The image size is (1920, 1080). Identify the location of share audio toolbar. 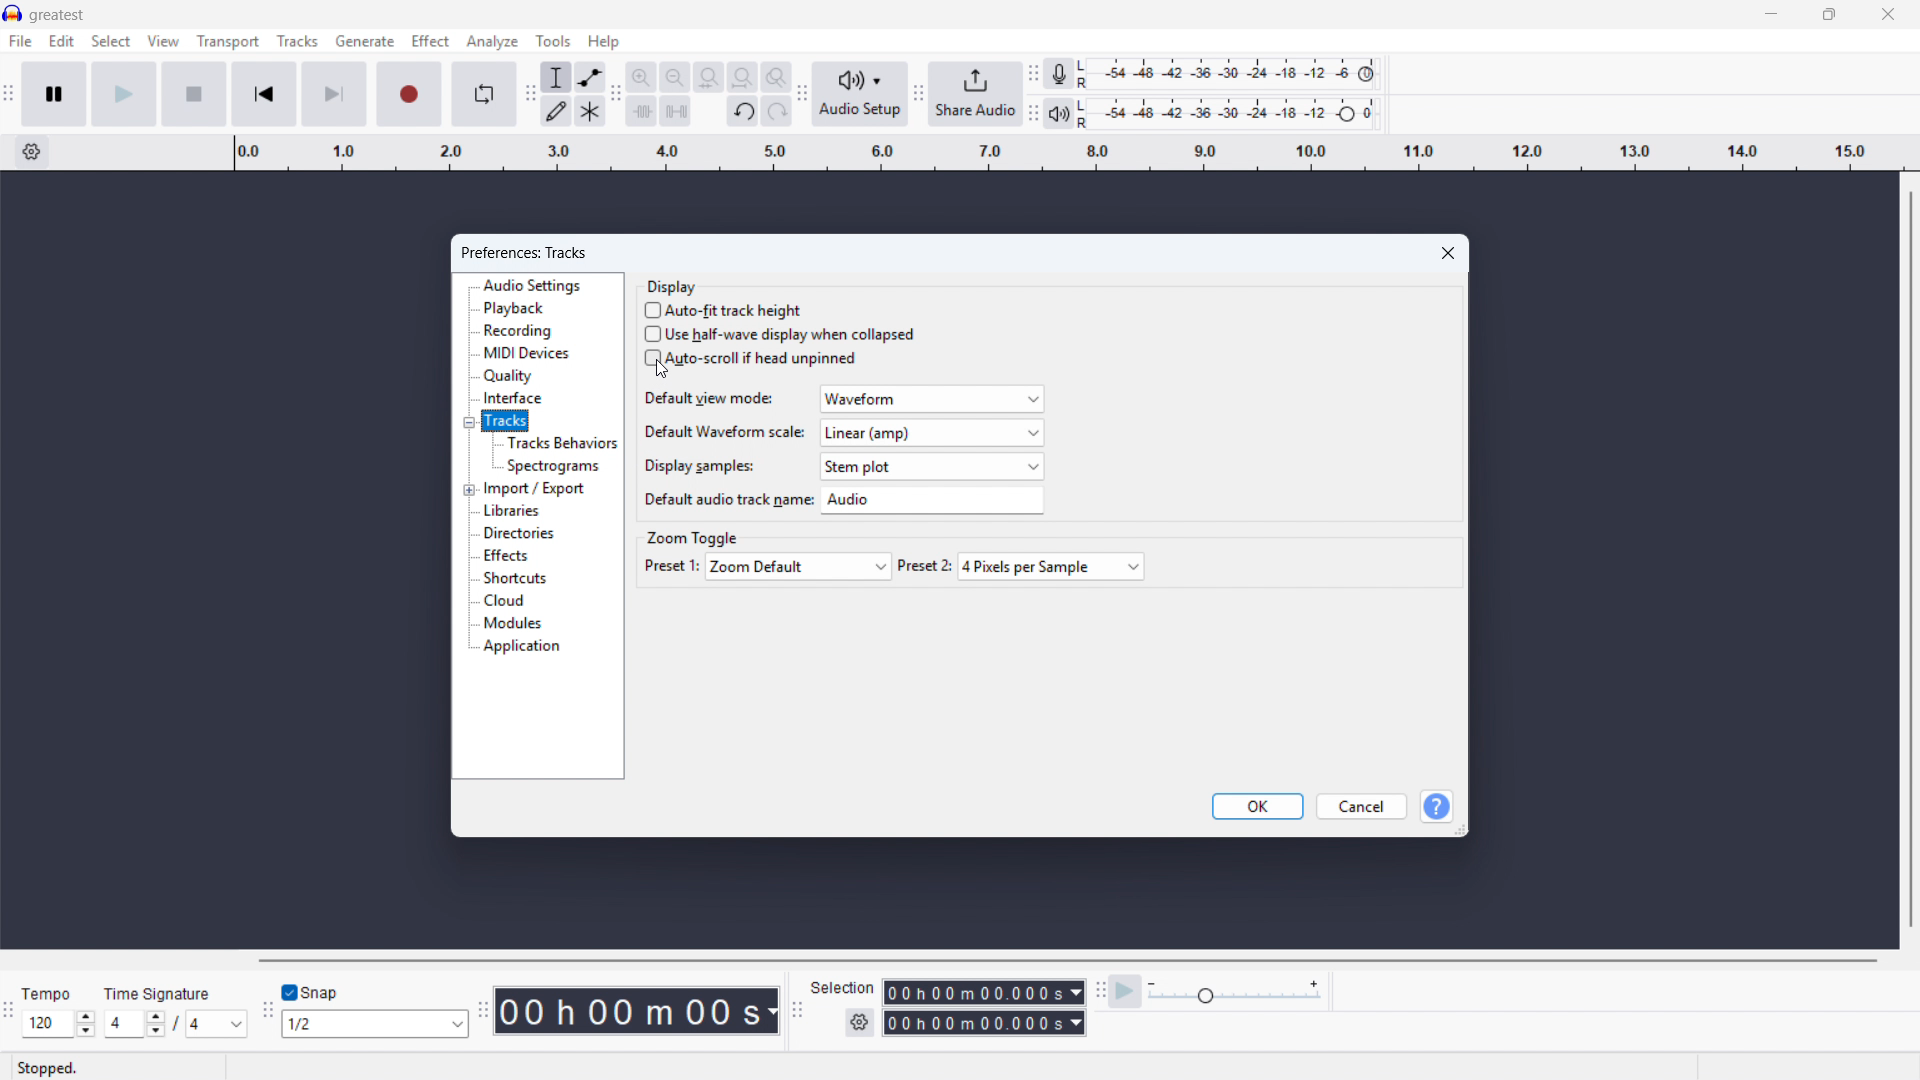
(918, 96).